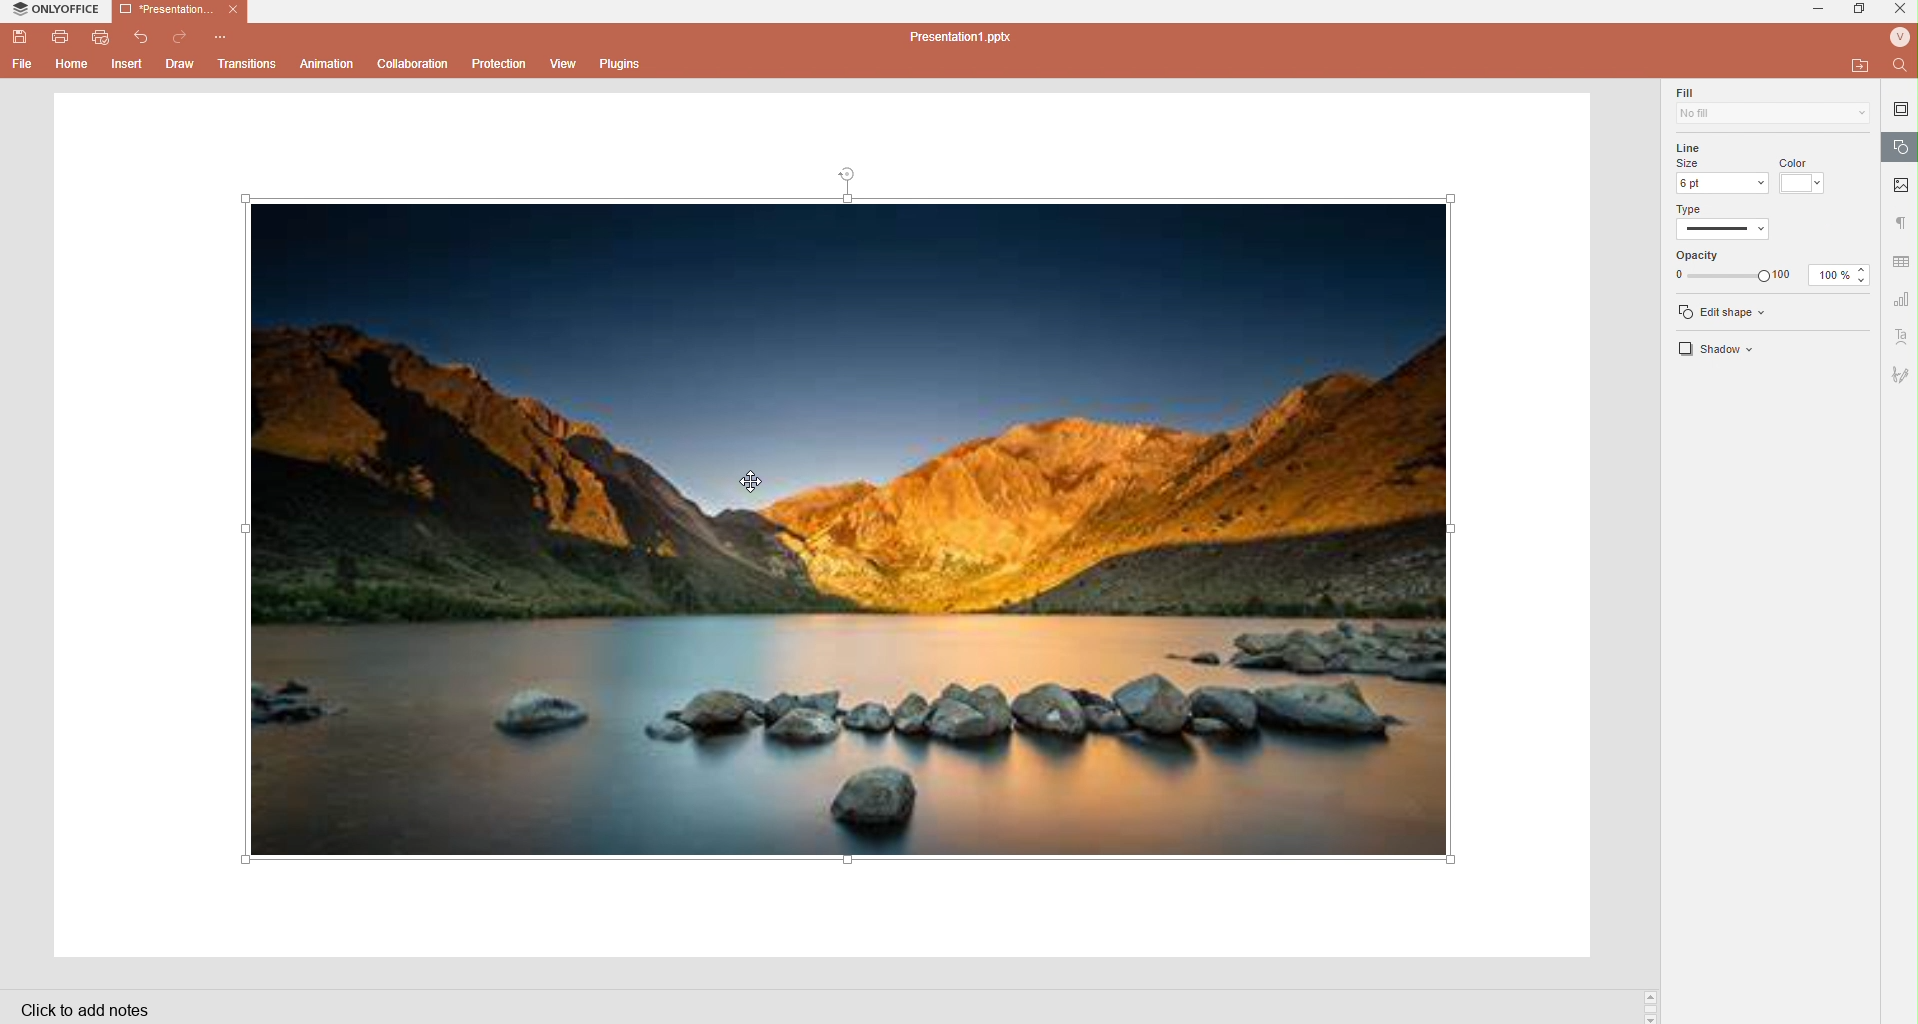 This screenshot has height=1024, width=1918. I want to click on Click to add notes, so click(86, 1012).